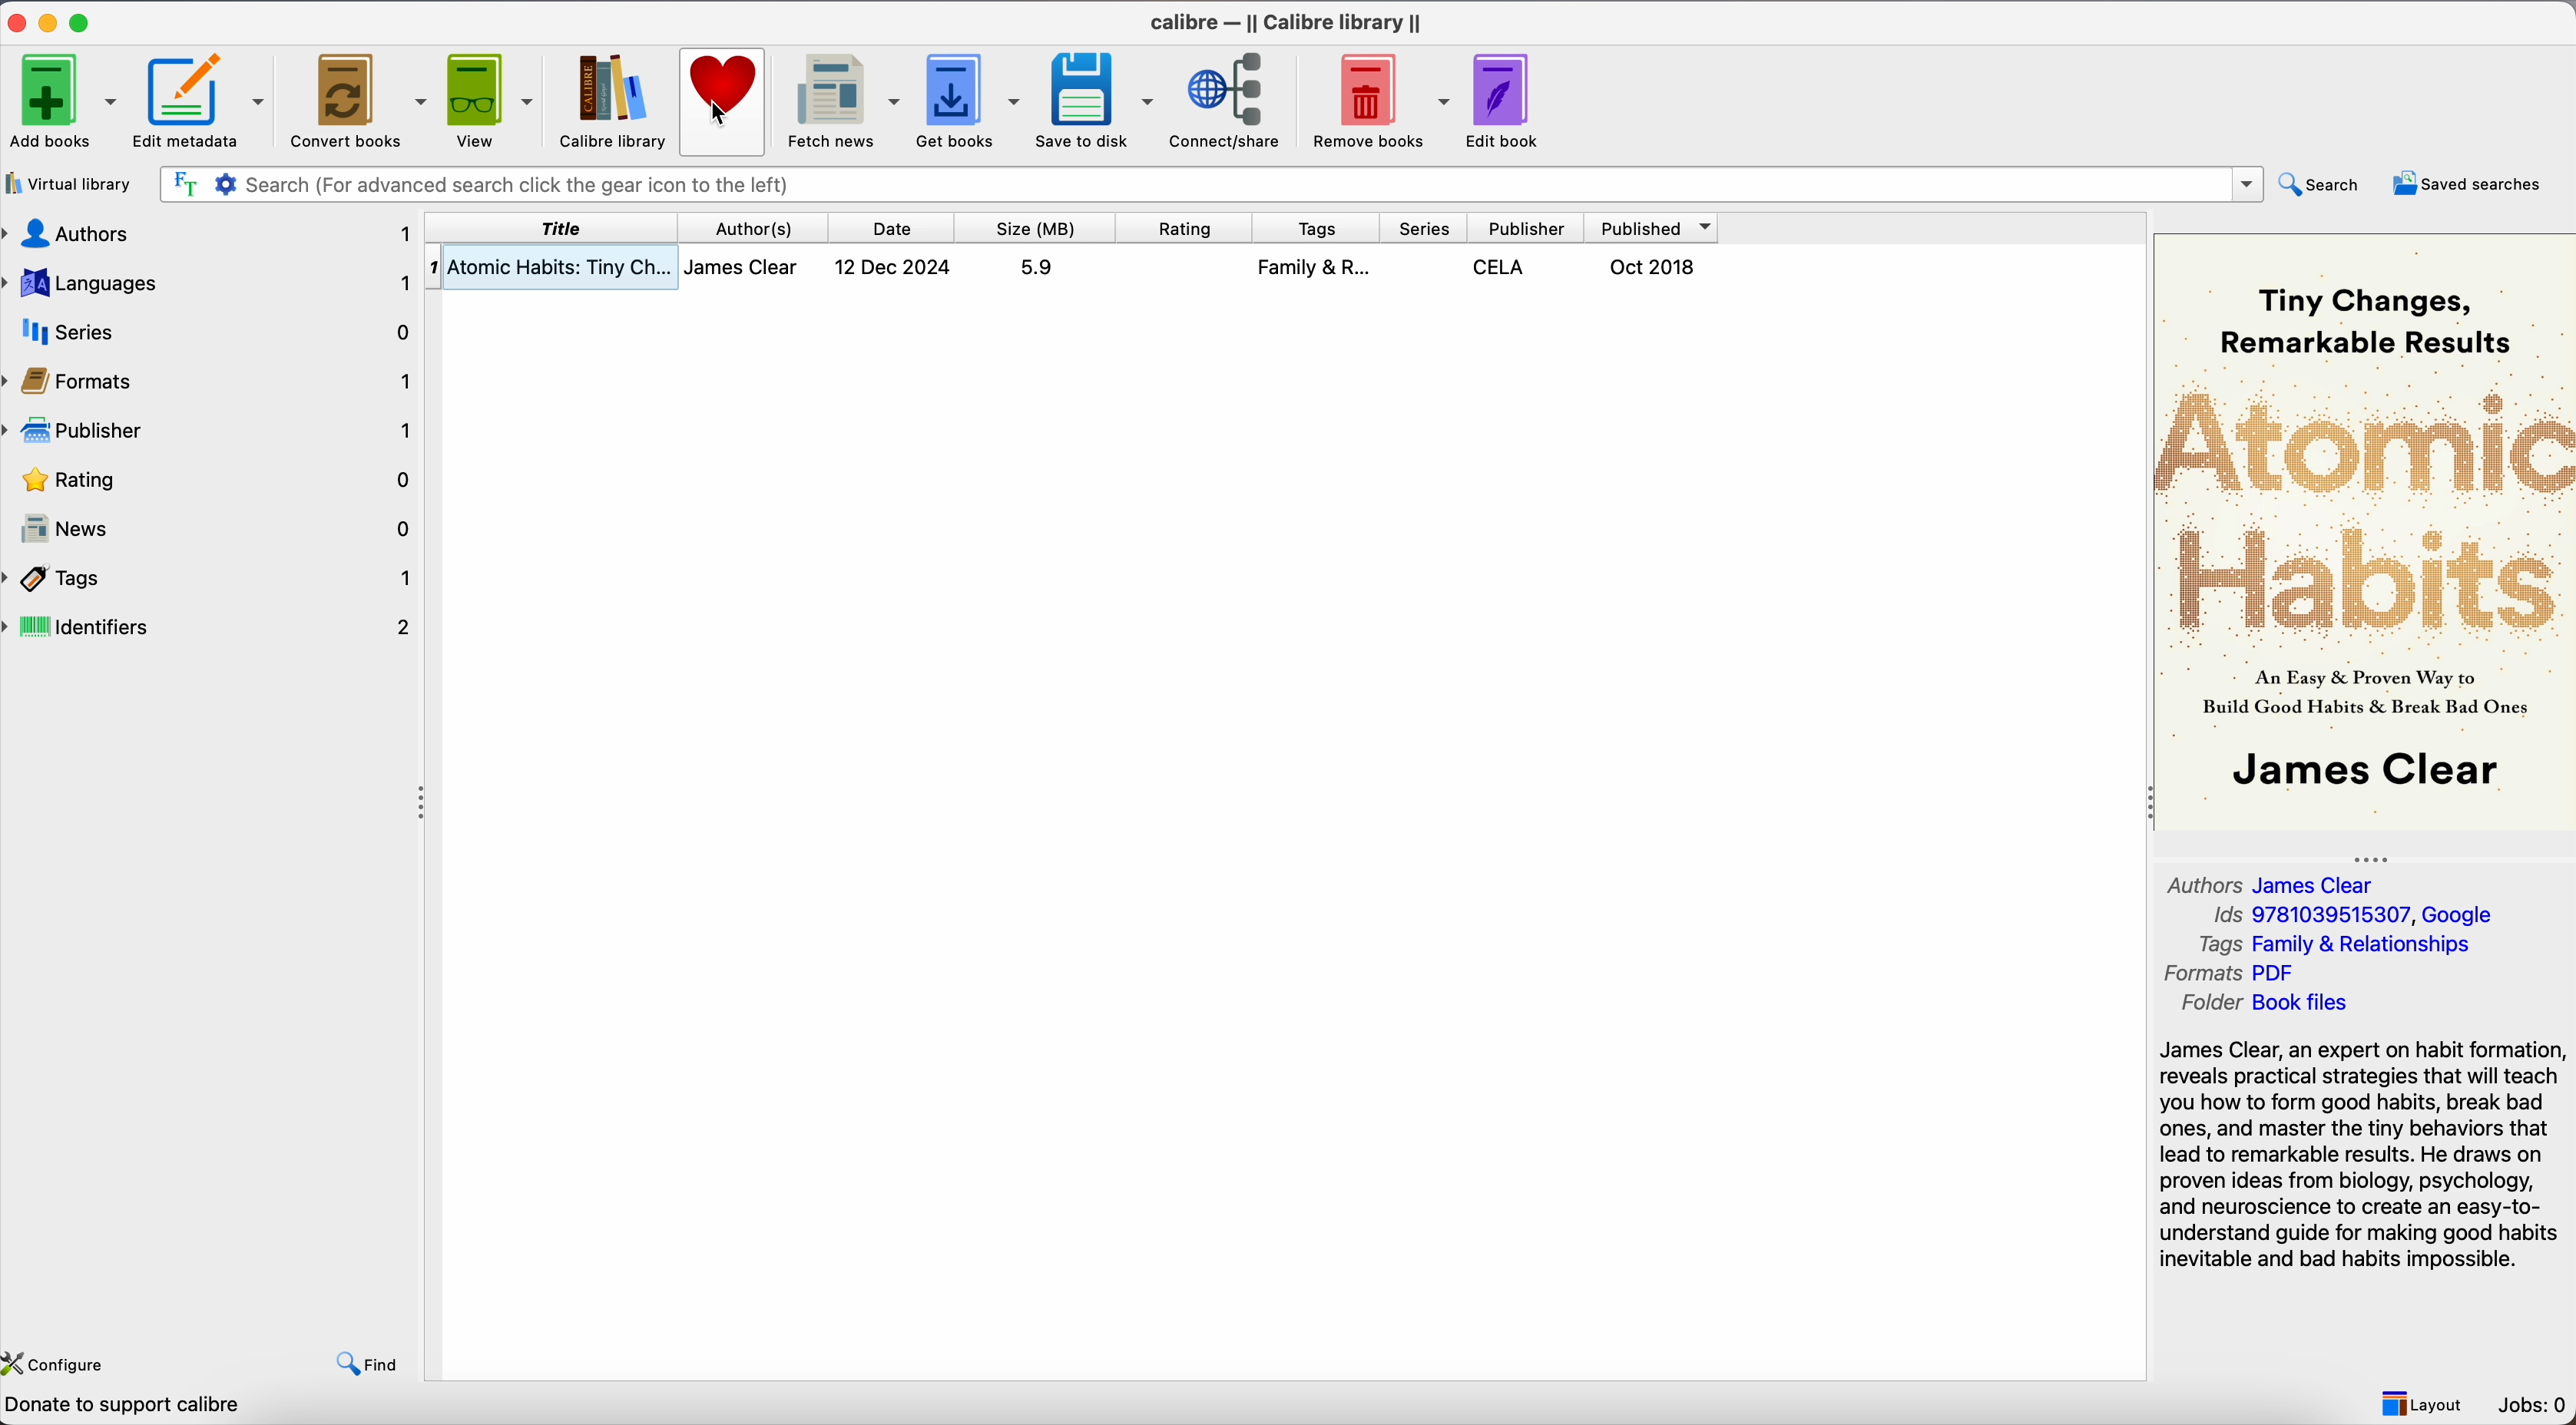 The width and height of the screenshot is (2576, 1425). Describe the element at coordinates (2336, 945) in the screenshot. I see `tags` at that location.